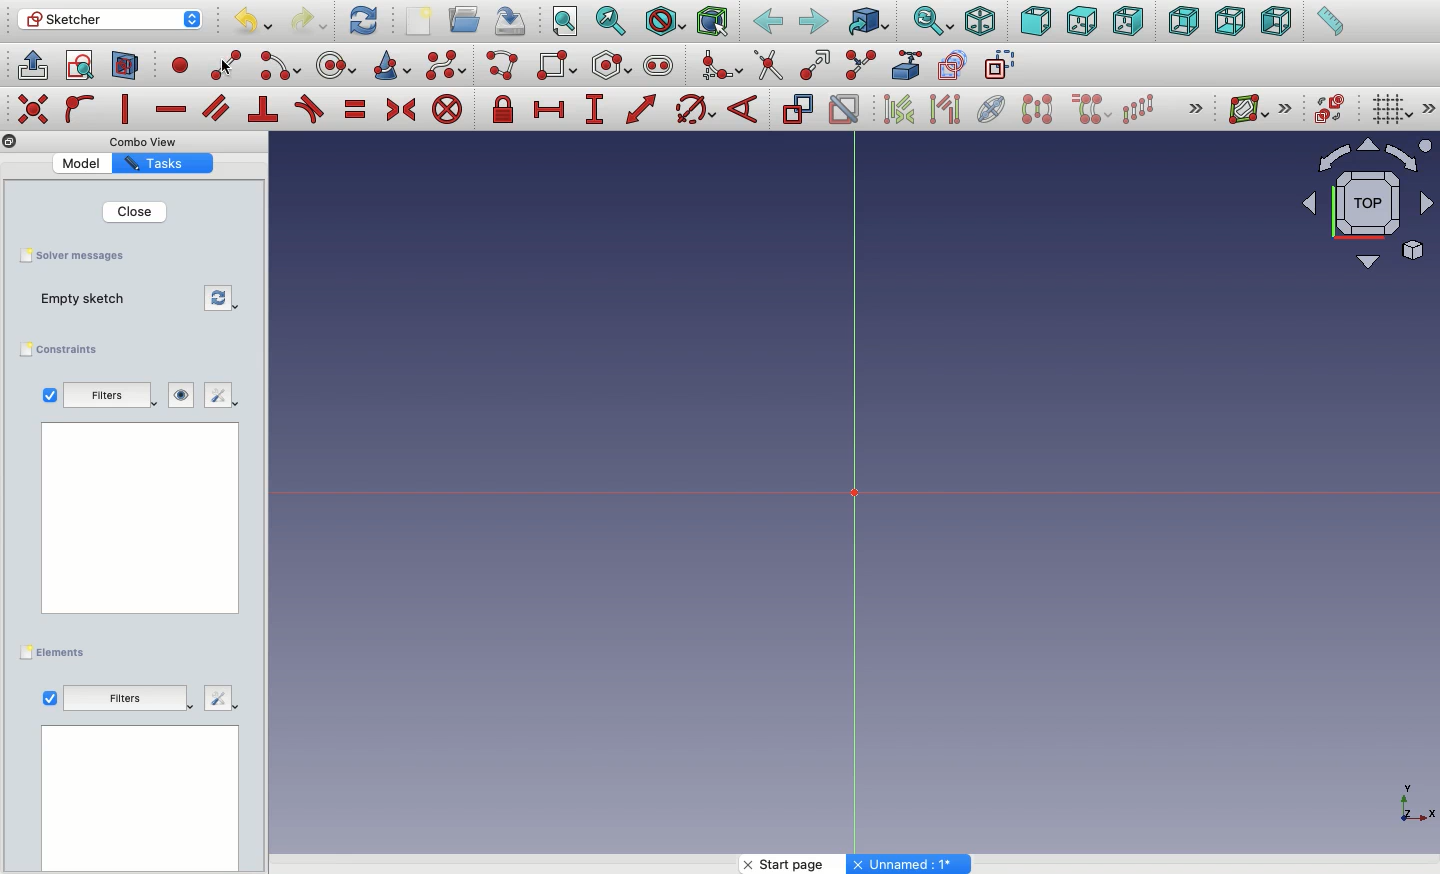 This screenshot has width=1440, height=874. I want to click on Constrain vertical distance, so click(598, 111).